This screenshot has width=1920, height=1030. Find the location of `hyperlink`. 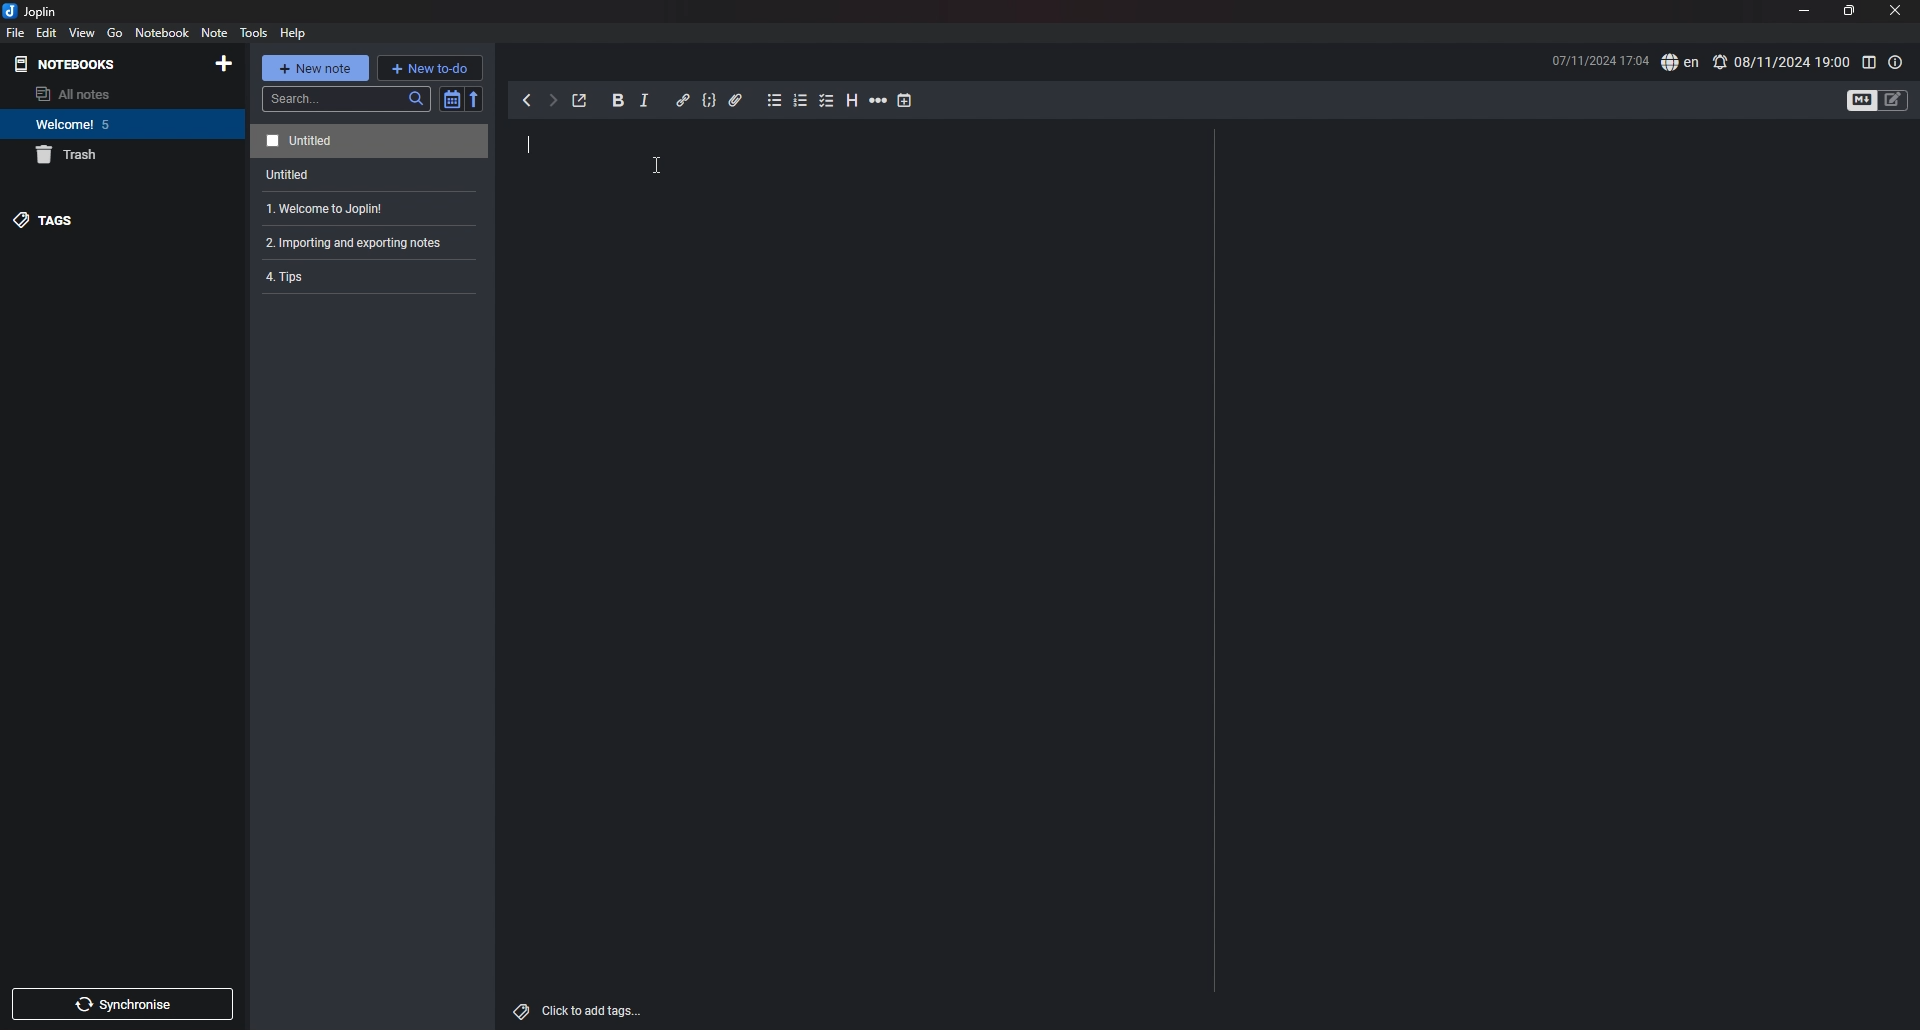

hyperlink is located at coordinates (684, 100).